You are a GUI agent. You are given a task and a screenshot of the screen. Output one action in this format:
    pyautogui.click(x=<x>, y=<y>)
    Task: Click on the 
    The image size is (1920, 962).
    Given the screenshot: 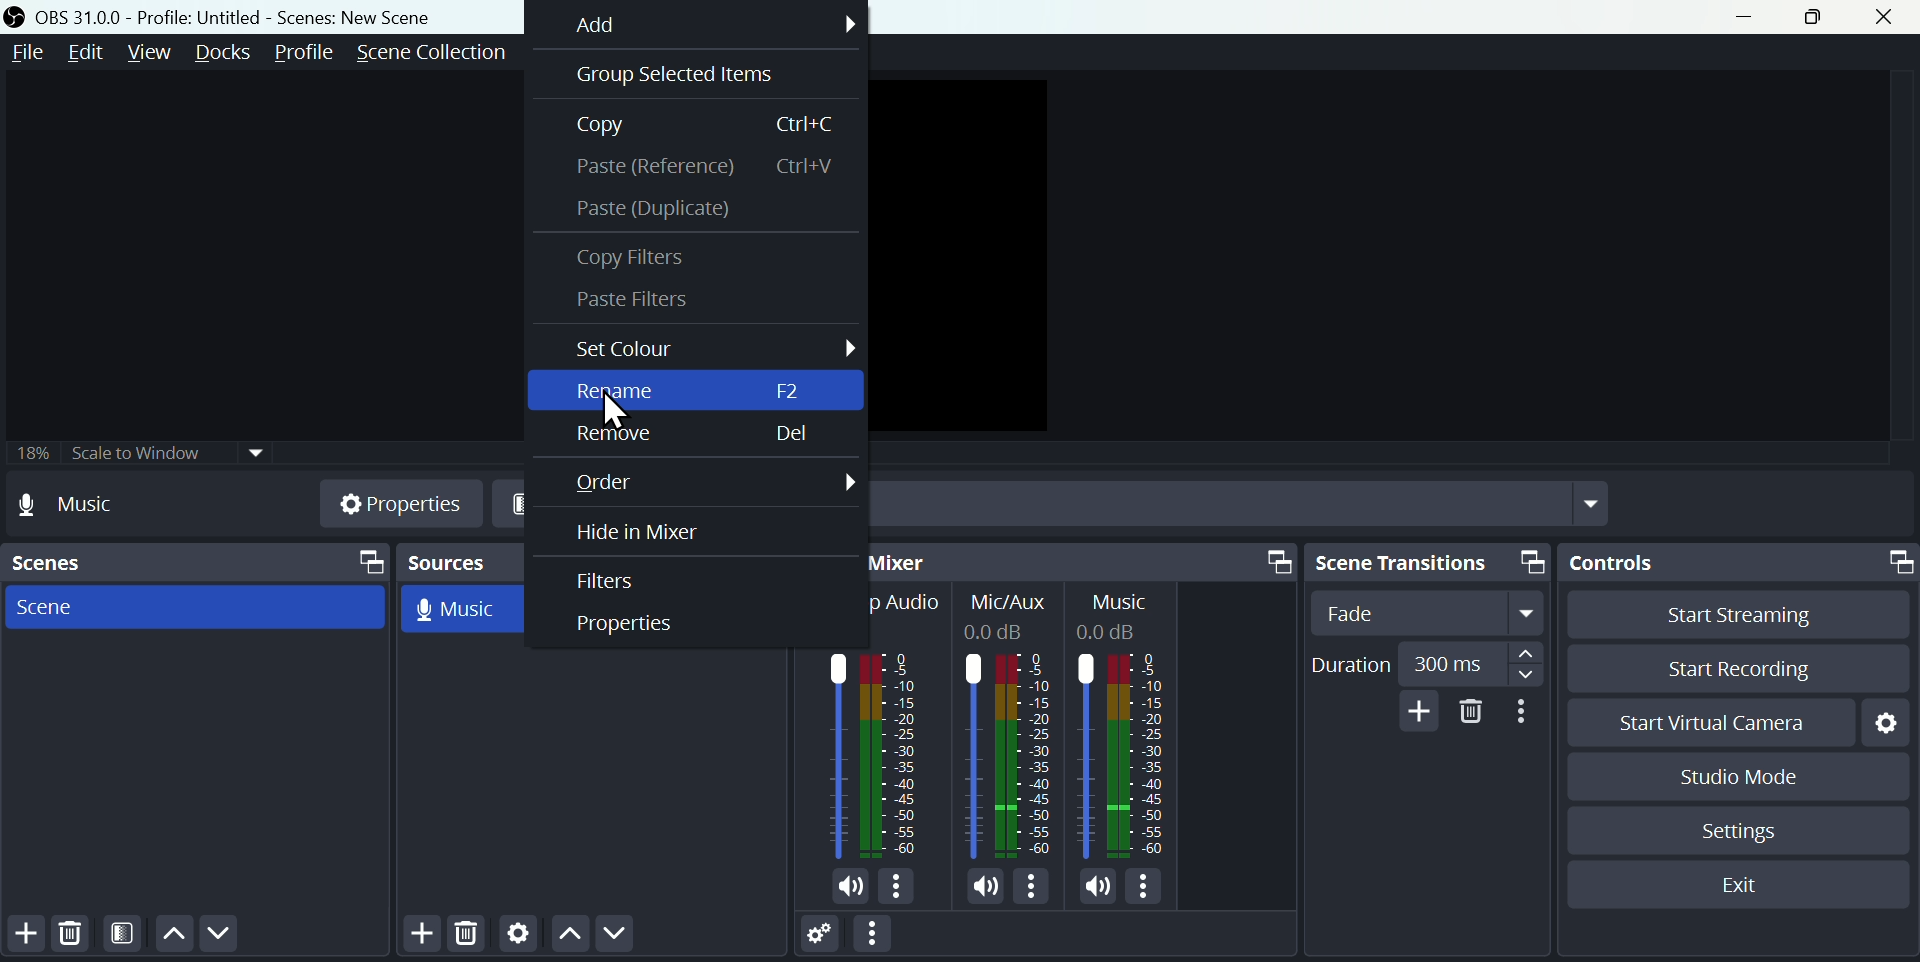 What is the action you would take?
    pyautogui.click(x=1007, y=602)
    